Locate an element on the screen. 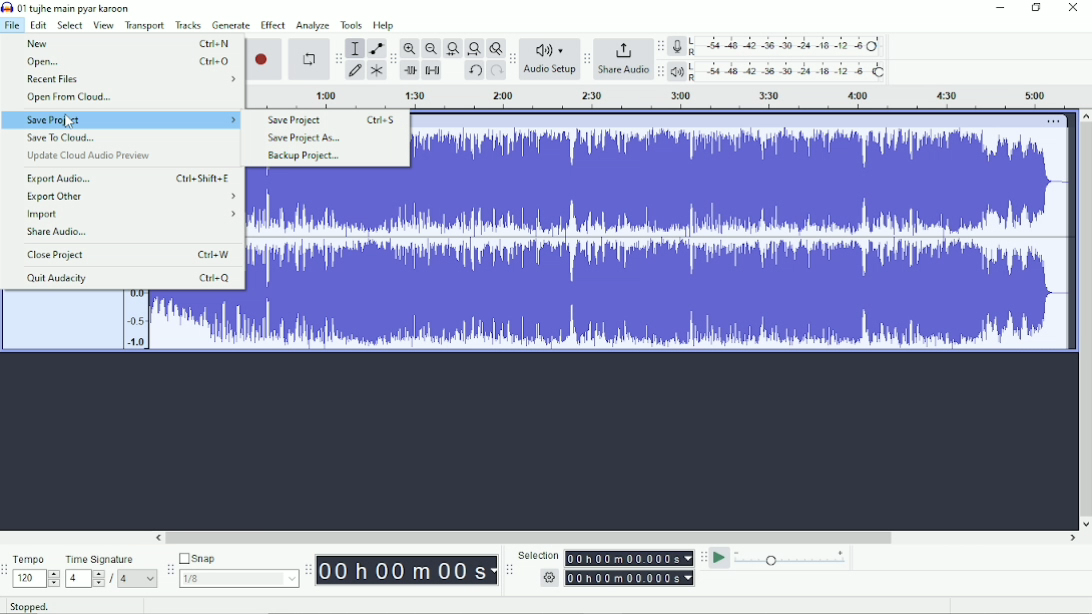 The height and width of the screenshot is (614, 1092). Audacity tools toolbar is located at coordinates (340, 57).